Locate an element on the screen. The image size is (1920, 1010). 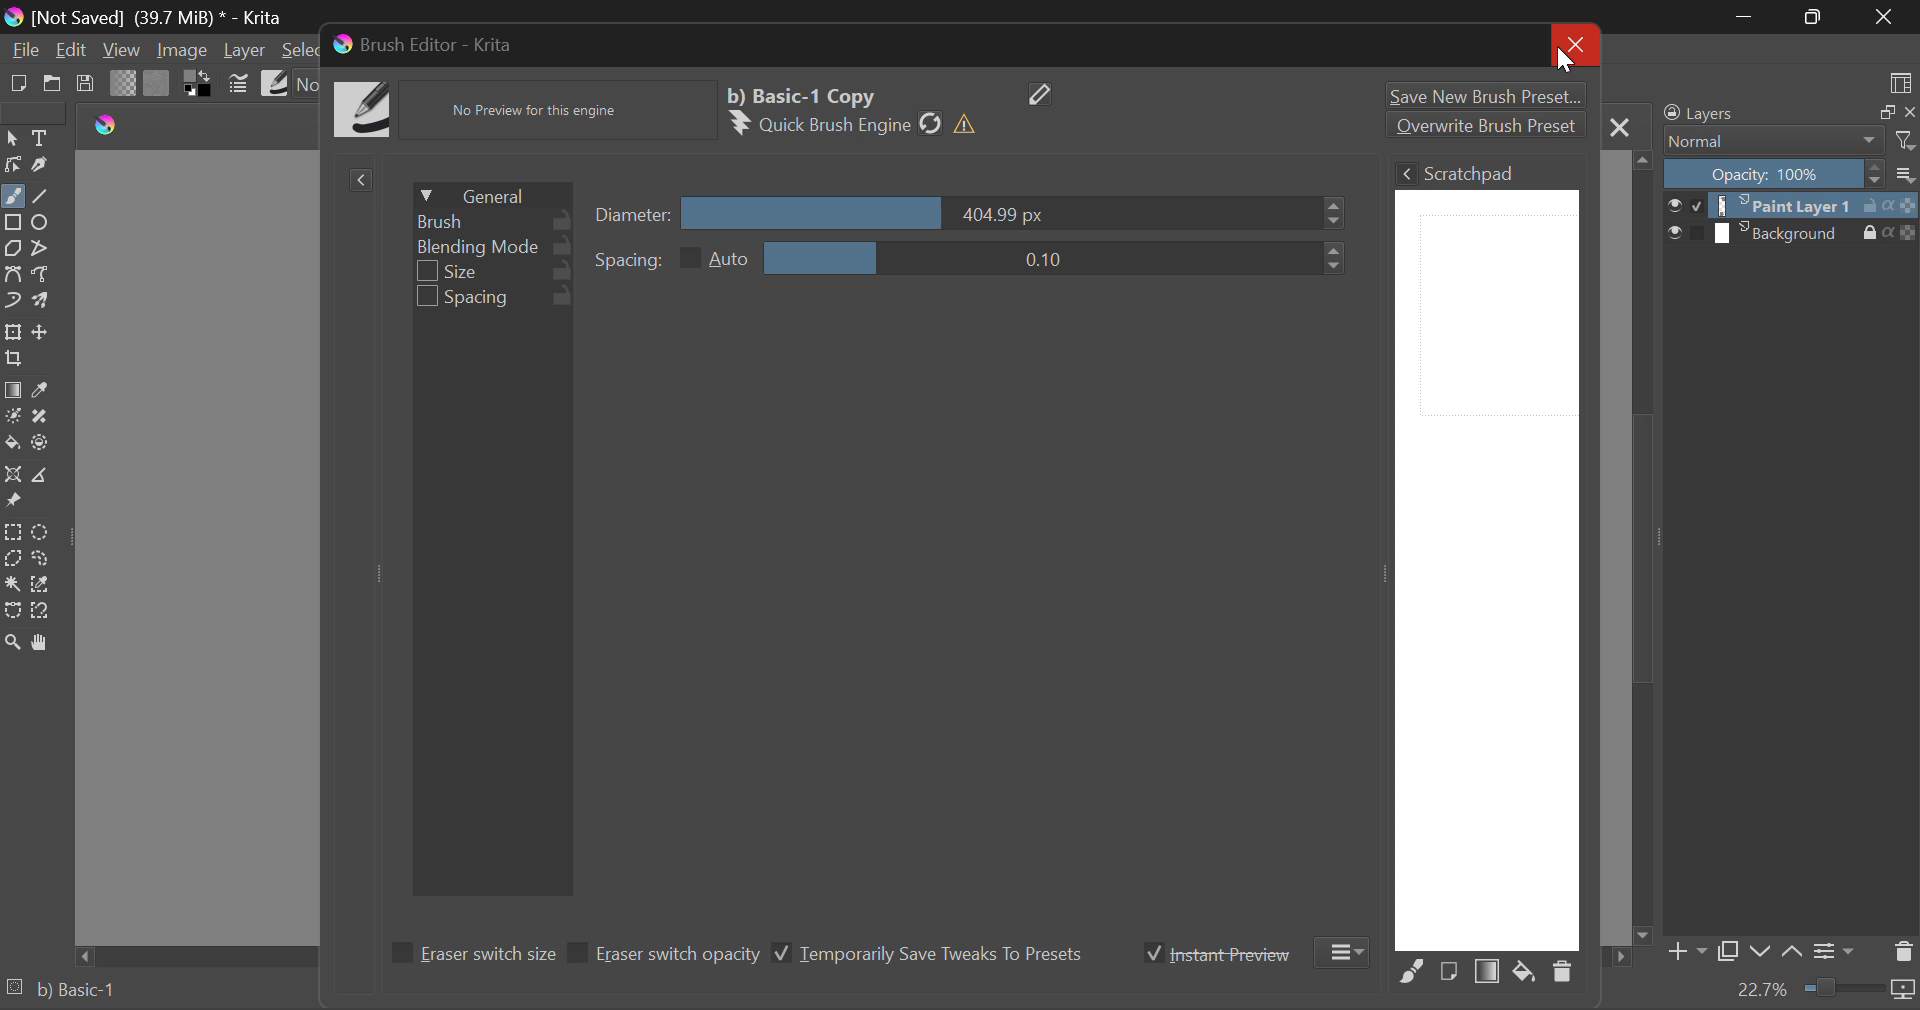
Magnetic Selection is located at coordinates (42, 612).